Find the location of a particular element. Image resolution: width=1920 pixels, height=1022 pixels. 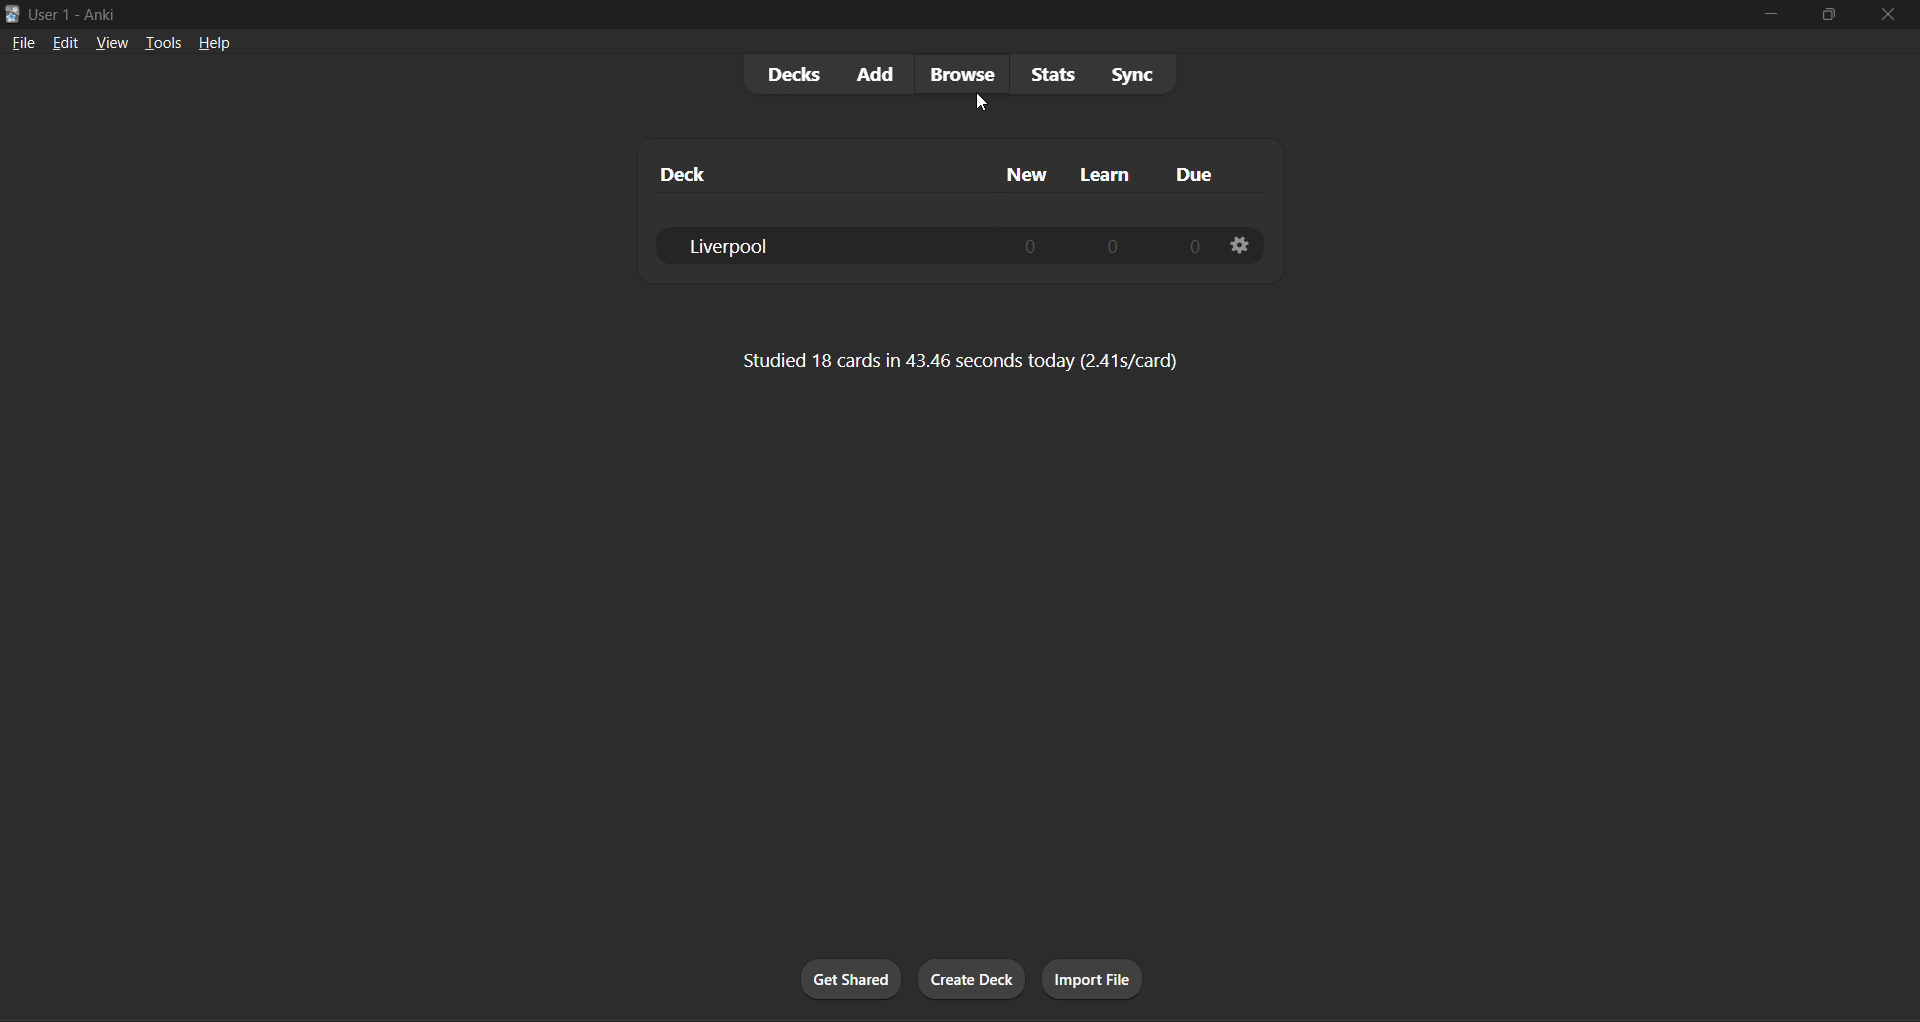

import file is located at coordinates (1092, 981).